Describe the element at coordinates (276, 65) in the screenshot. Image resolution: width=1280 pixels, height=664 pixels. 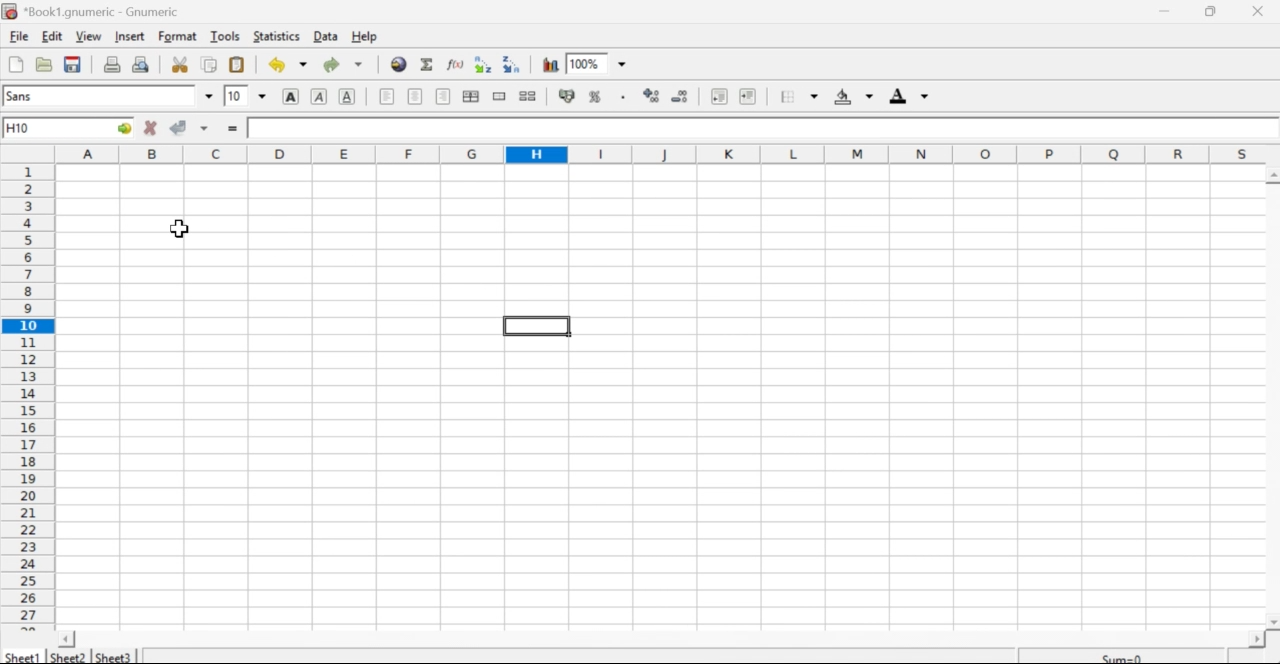
I see `Undo` at that location.